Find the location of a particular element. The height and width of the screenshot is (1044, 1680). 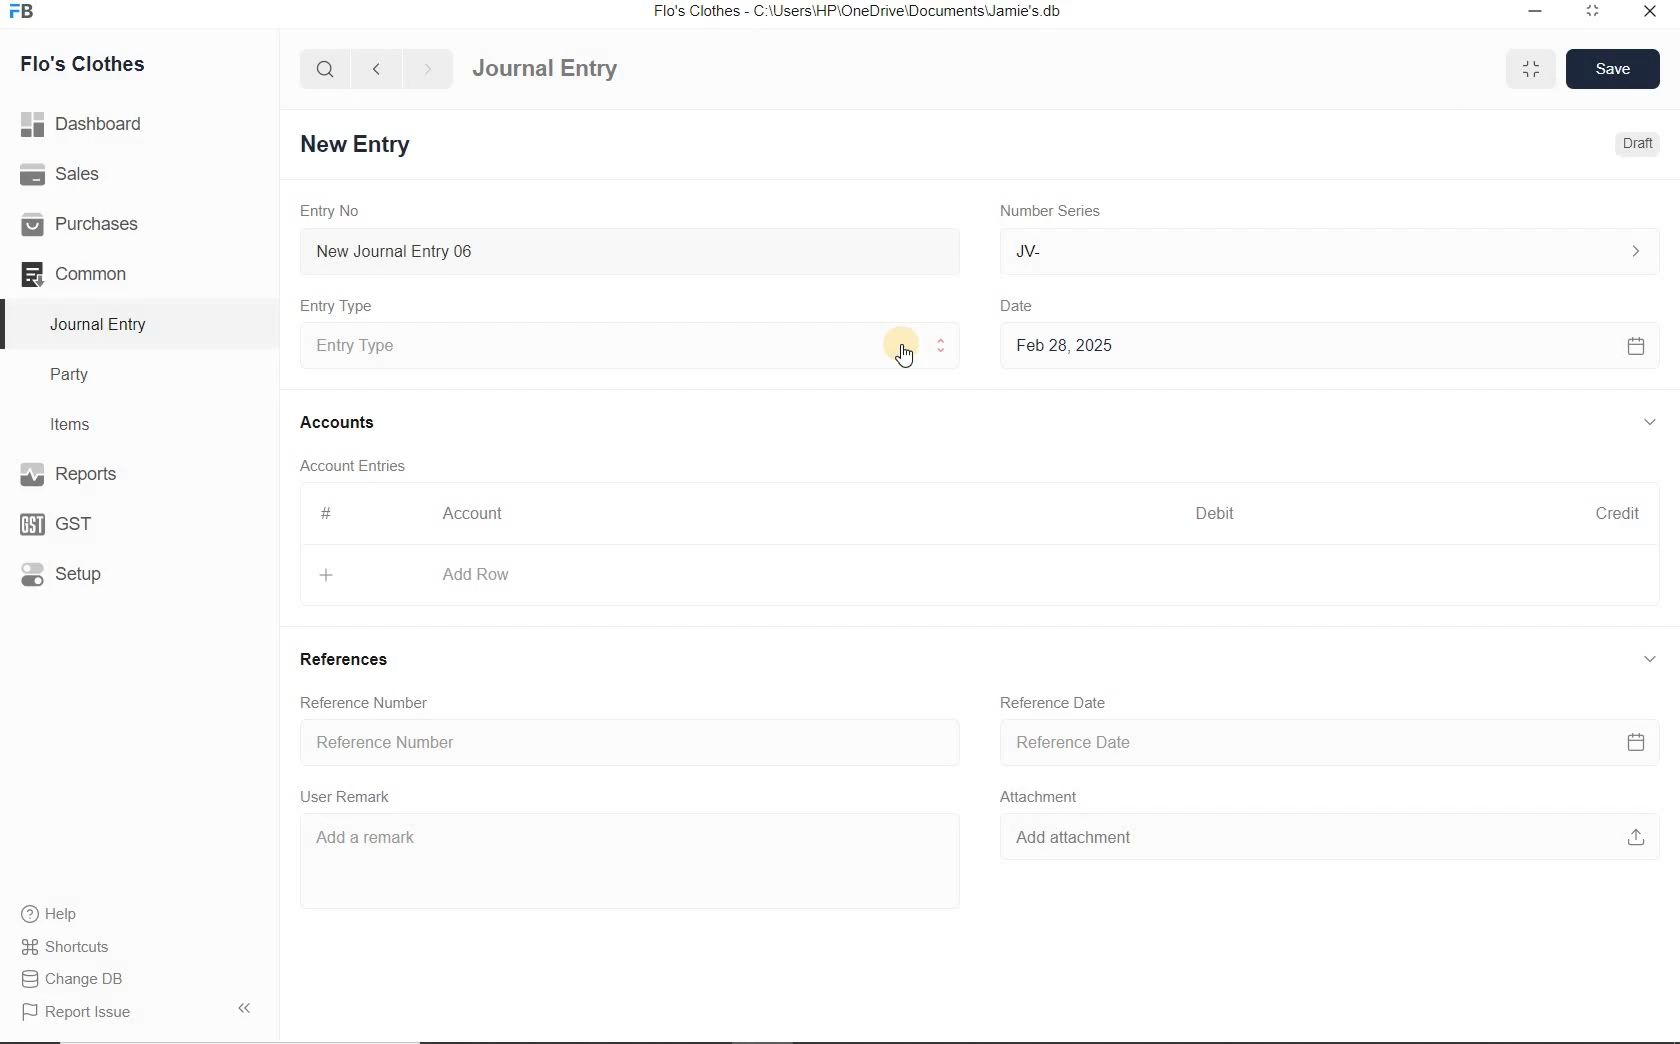

Credit is located at coordinates (1619, 513).